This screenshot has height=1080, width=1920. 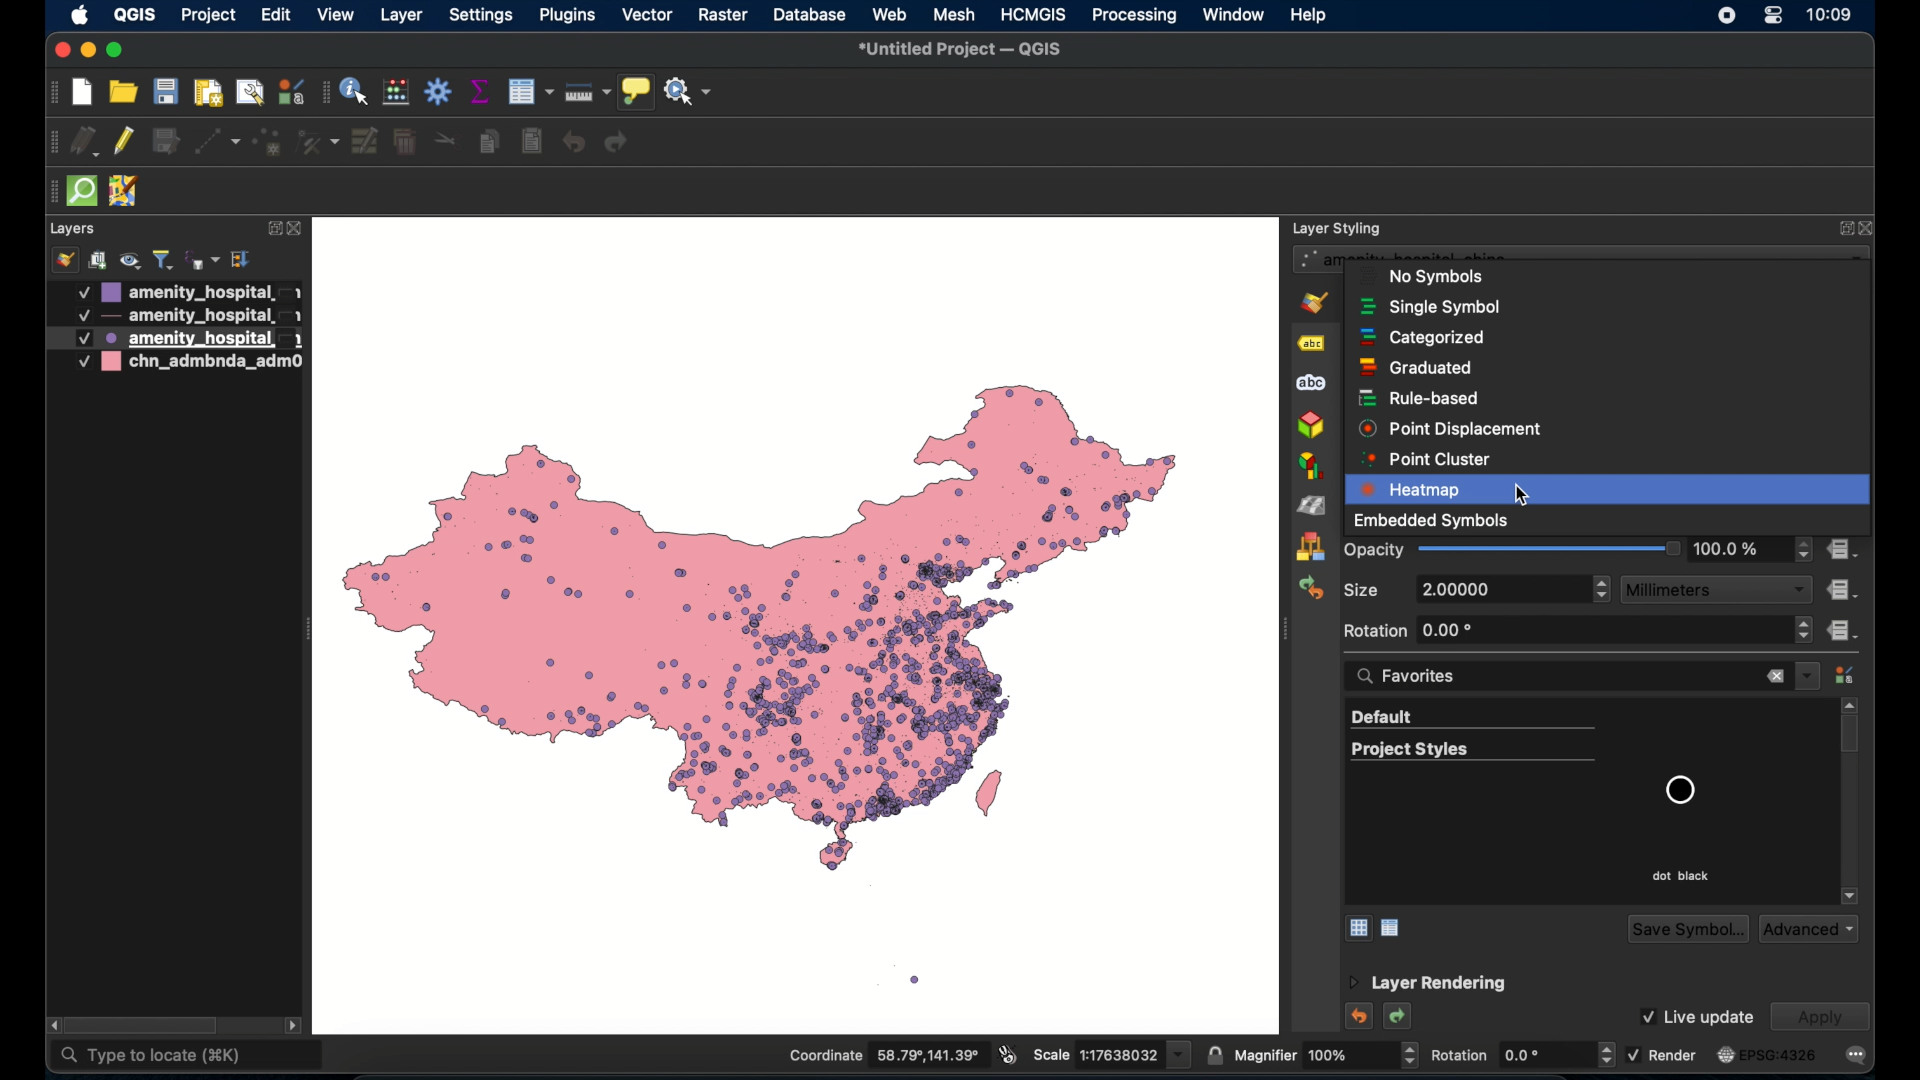 What do you see at coordinates (793, 625) in the screenshot?
I see `healthcare facilities in china` at bounding box center [793, 625].